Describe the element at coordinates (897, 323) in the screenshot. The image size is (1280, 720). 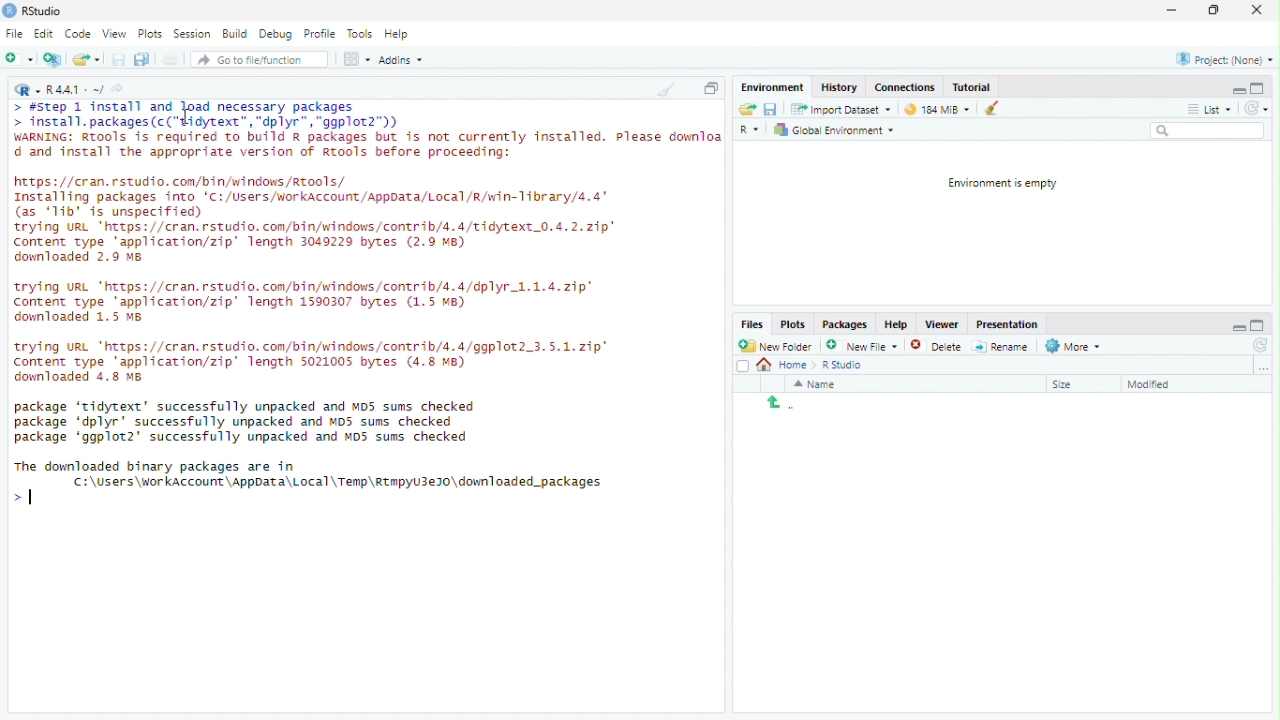
I see `Help` at that location.